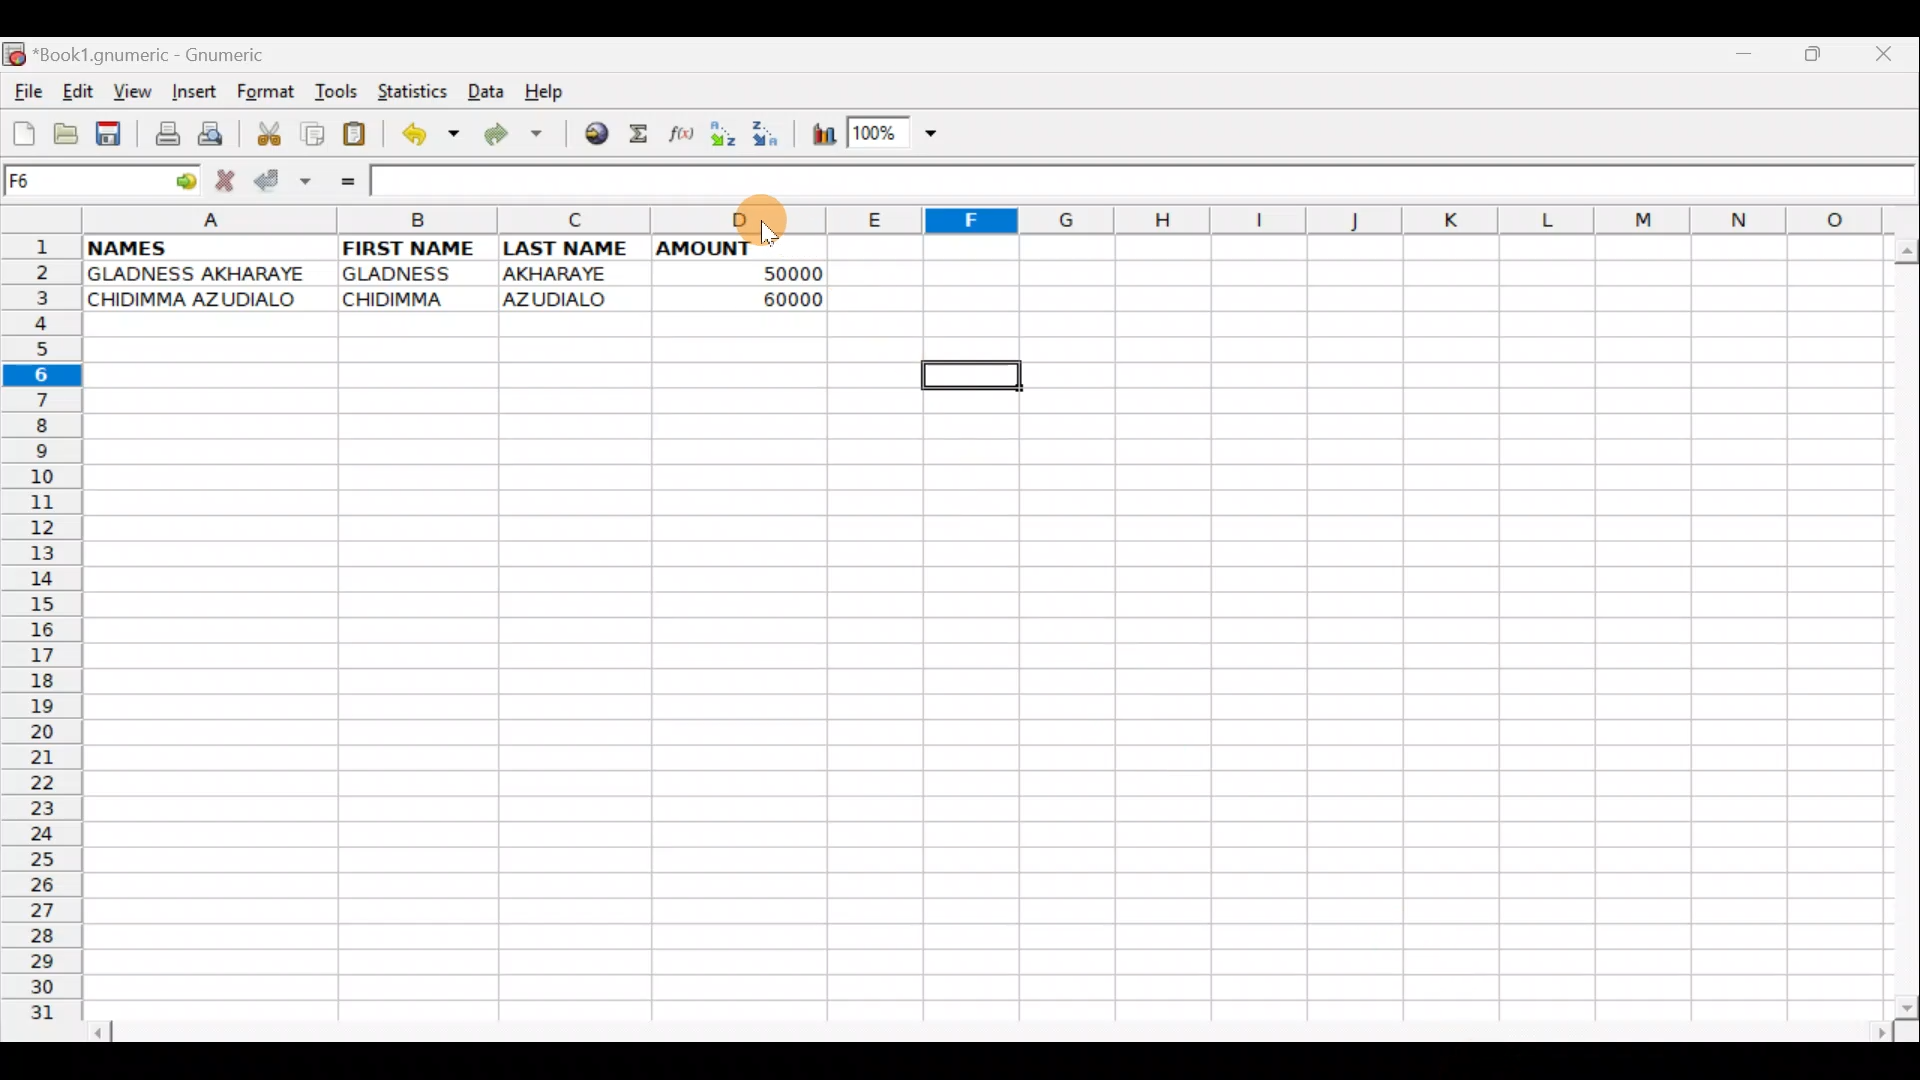  I want to click on Open a file, so click(61, 137).